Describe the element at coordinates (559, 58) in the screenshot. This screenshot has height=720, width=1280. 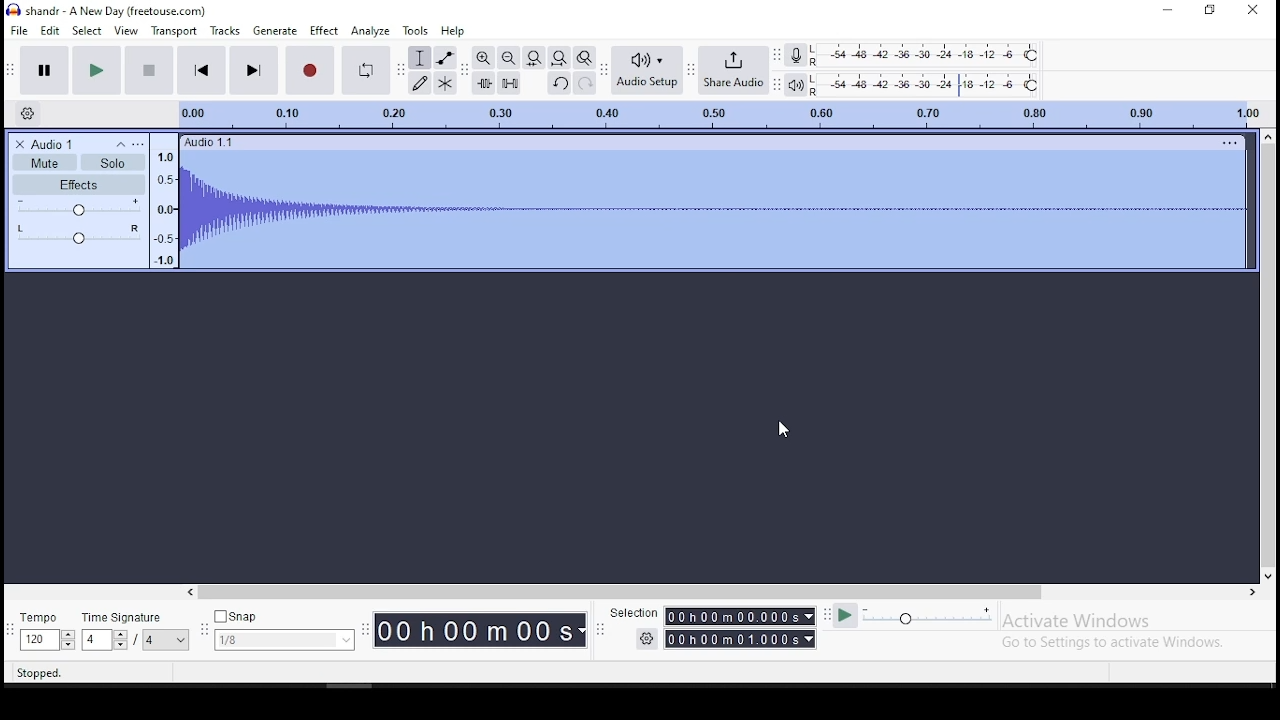
I see `fit project to width` at that location.